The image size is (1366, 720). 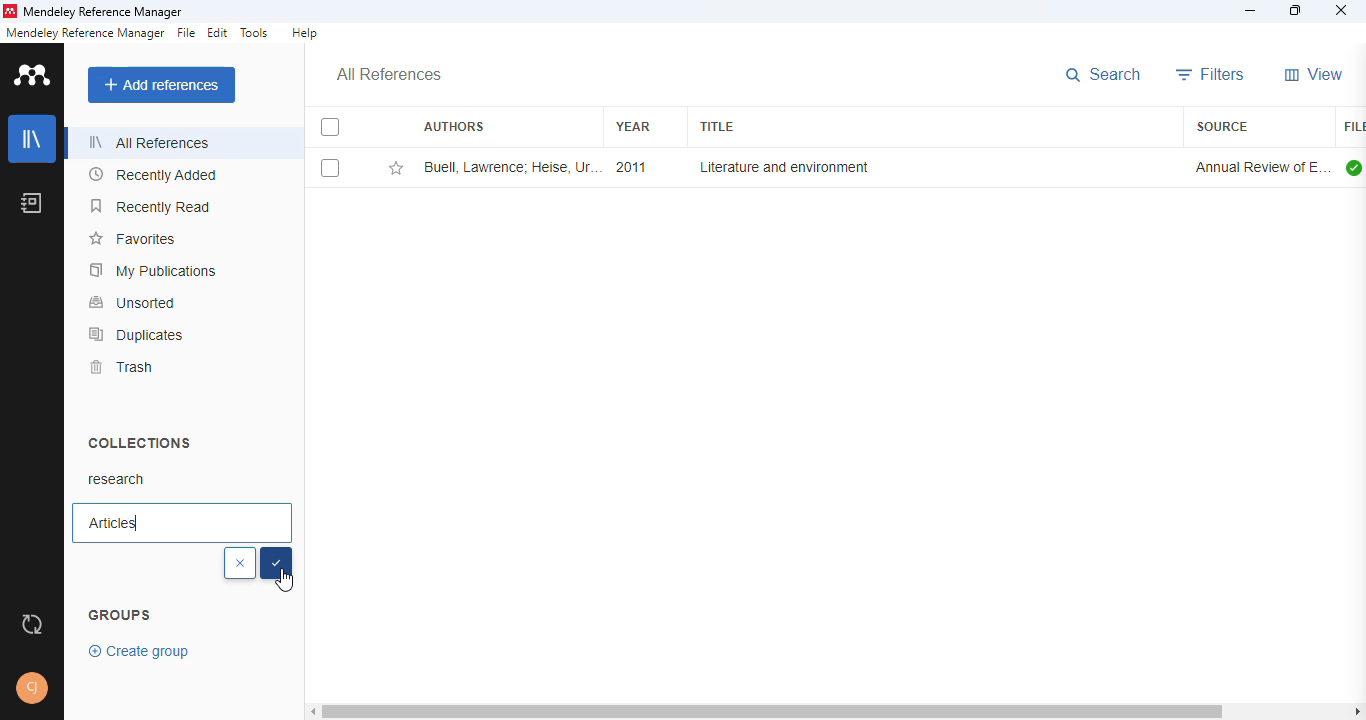 What do you see at coordinates (31, 203) in the screenshot?
I see `notebook` at bounding box center [31, 203].